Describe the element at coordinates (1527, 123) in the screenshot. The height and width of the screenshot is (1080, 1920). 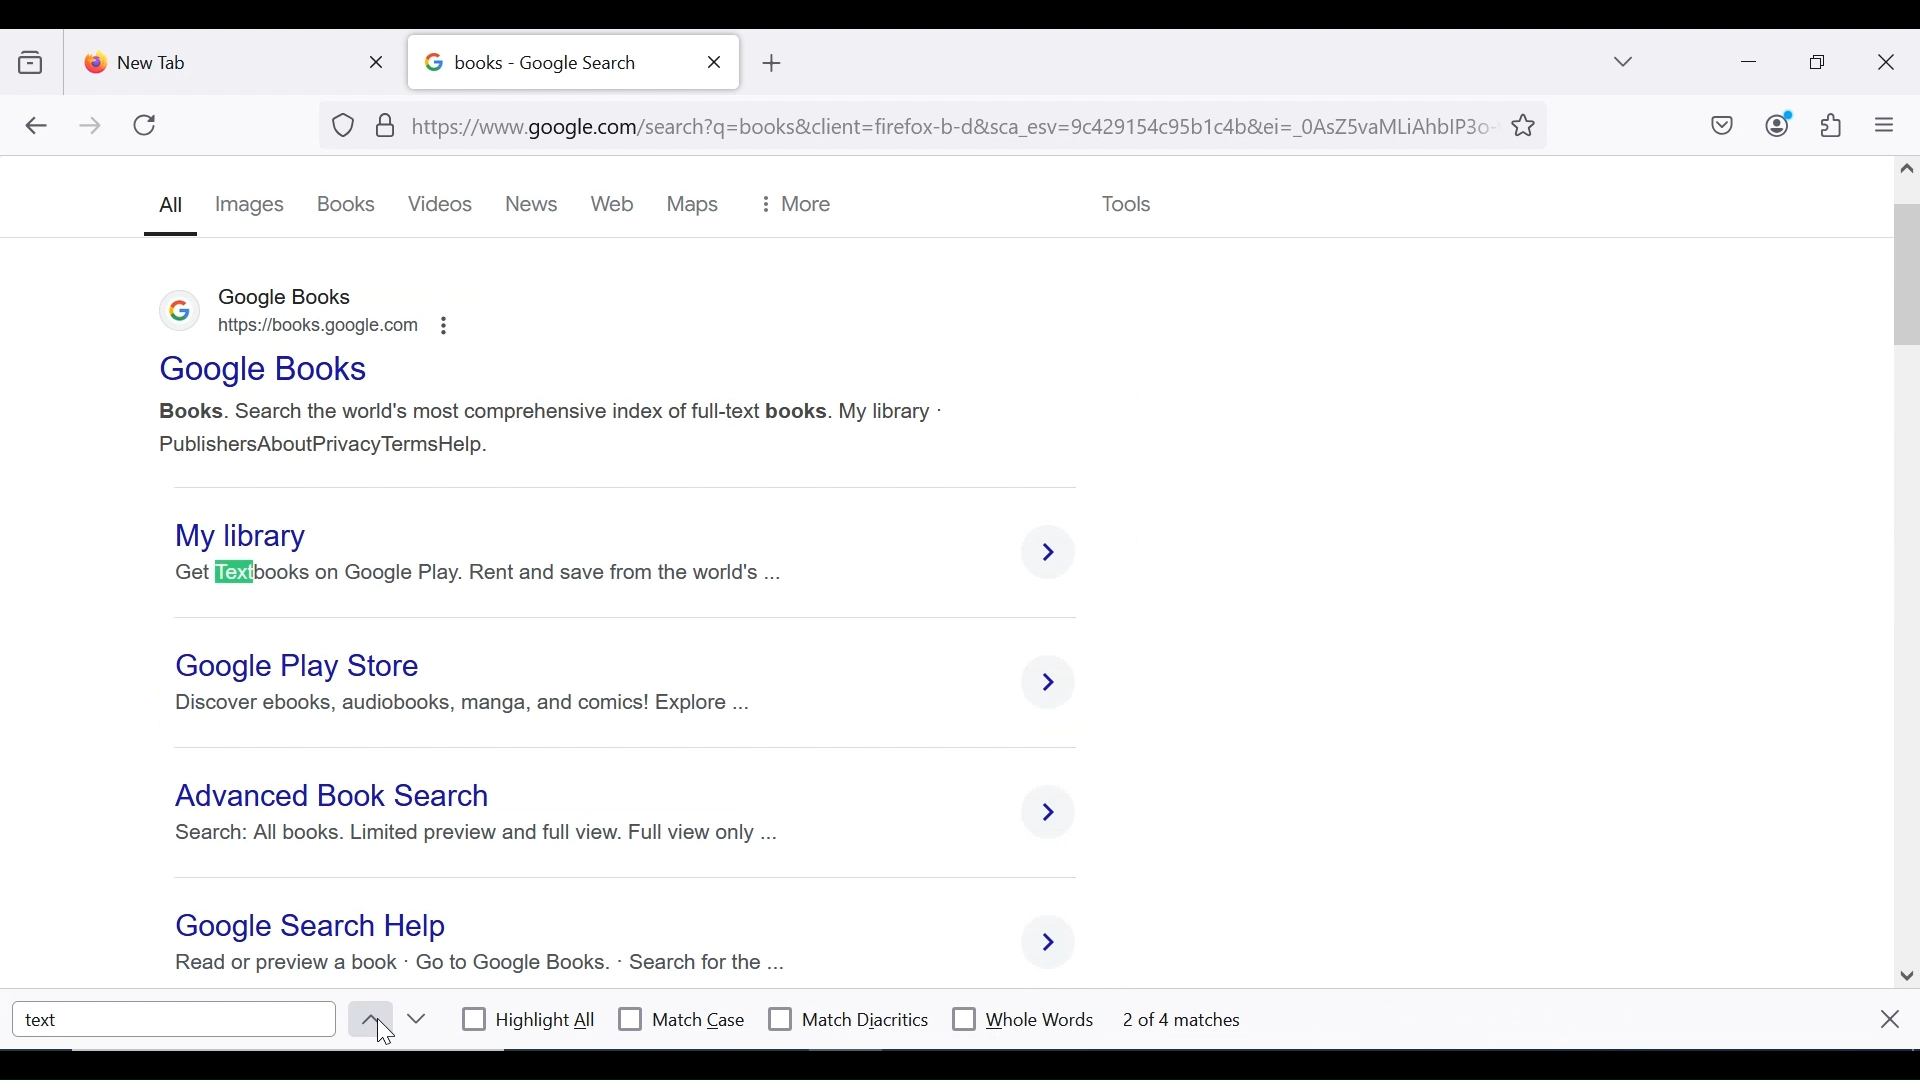
I see `bookmark this tab` at that location.